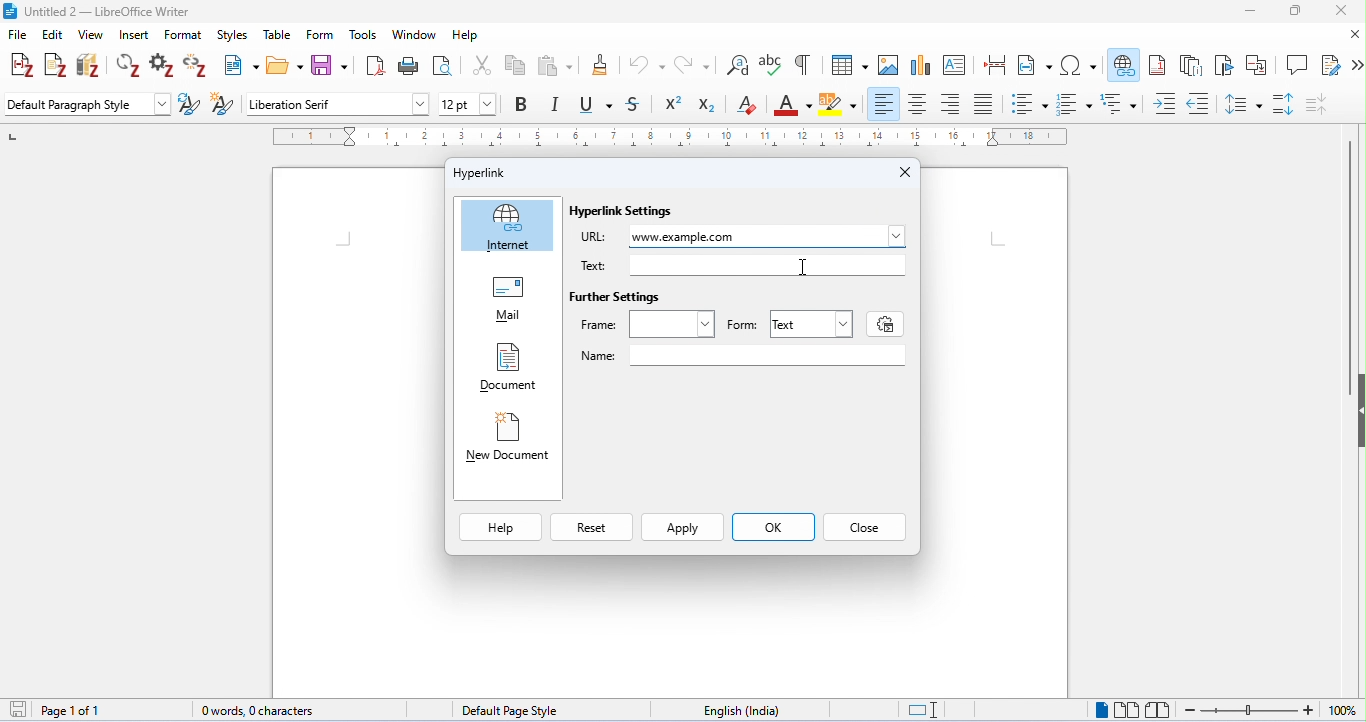  I want to click on insert hyperlink, so click(1122, 62).